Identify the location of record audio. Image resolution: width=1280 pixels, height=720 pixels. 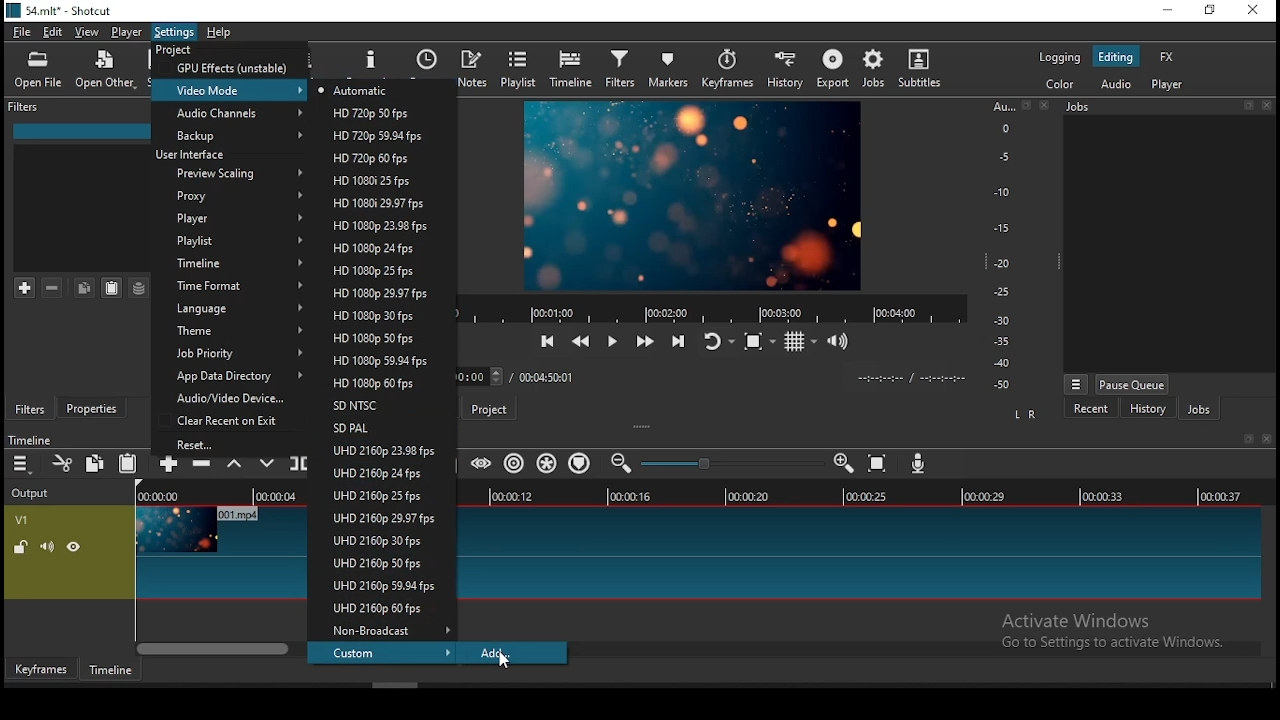
(919, 463).